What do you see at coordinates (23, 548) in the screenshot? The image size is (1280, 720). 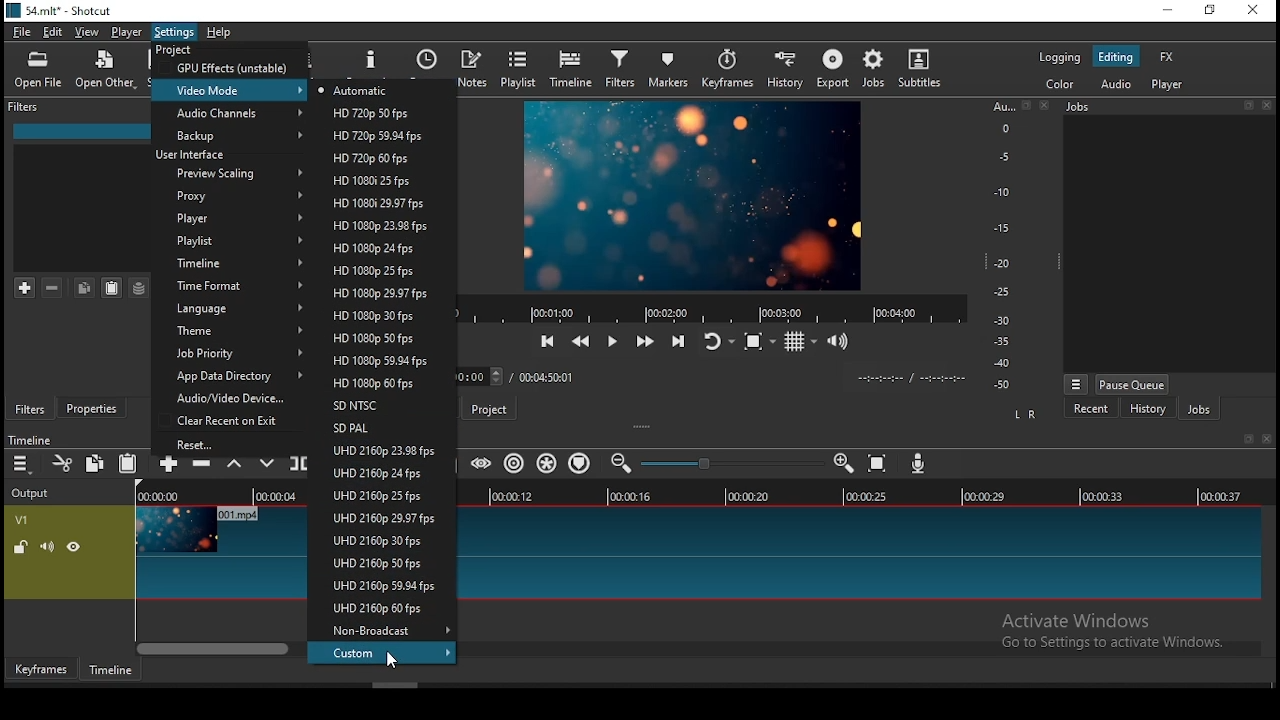 I see `unlock` at bounding box center [23, 548].